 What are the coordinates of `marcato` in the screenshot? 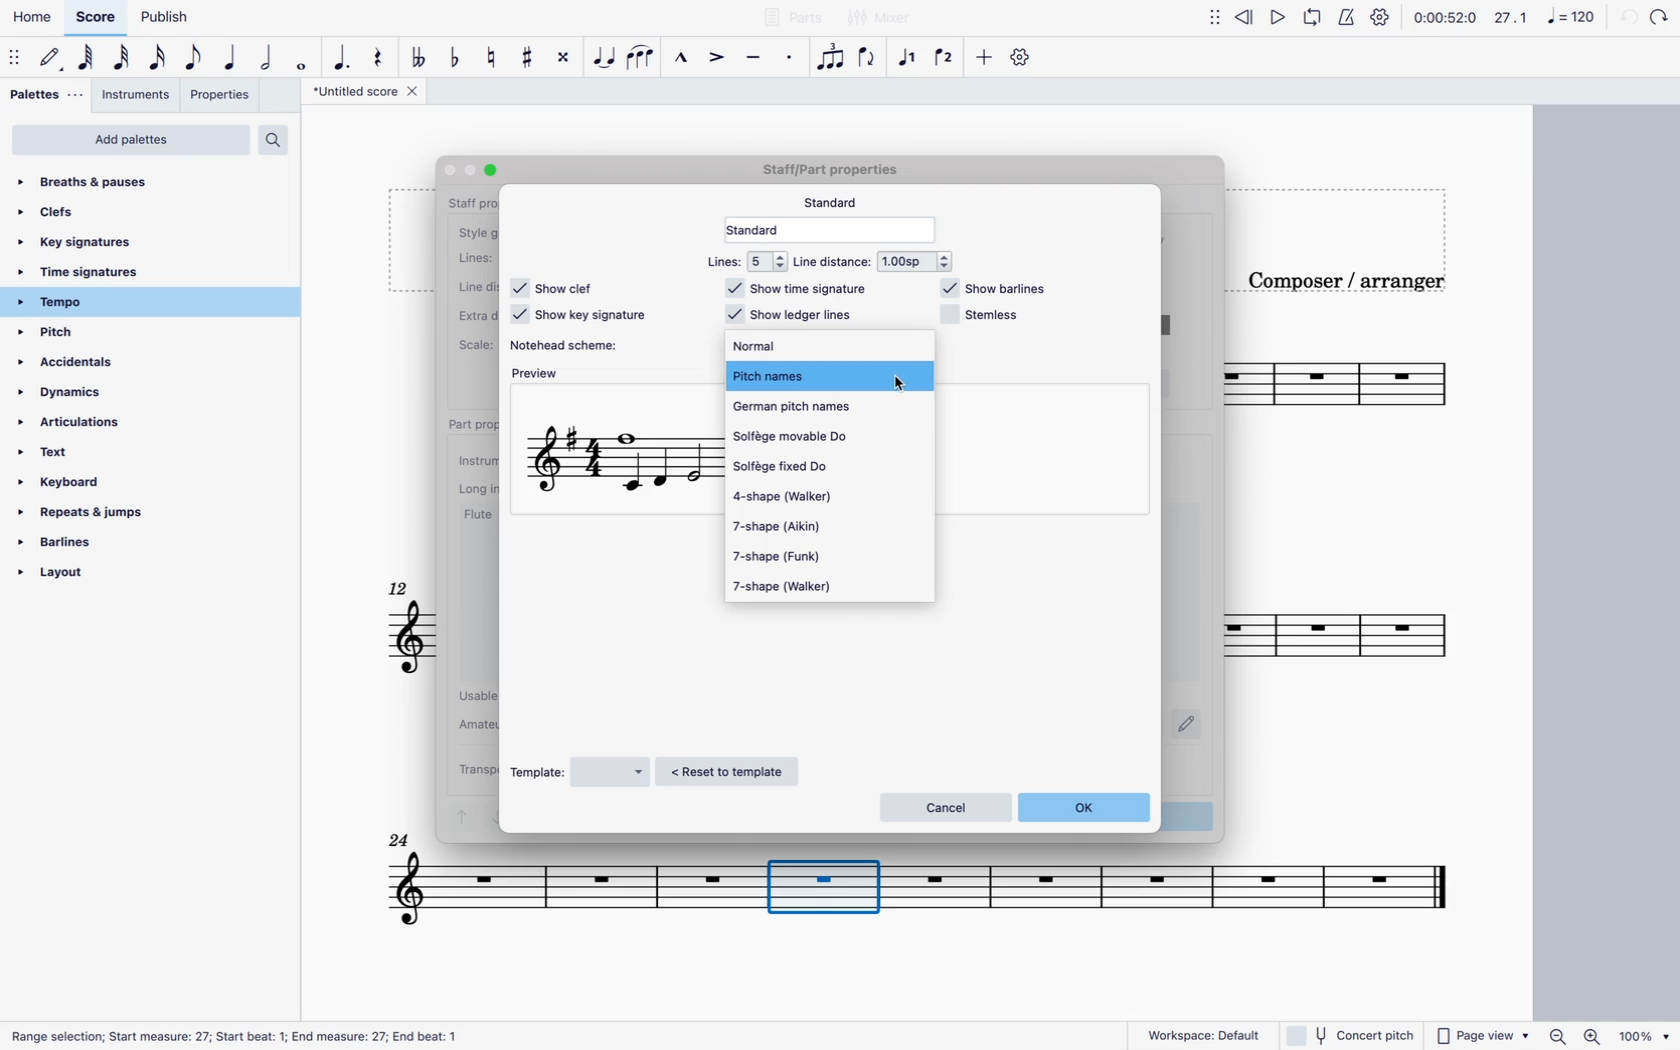 It's located at (682, 59).